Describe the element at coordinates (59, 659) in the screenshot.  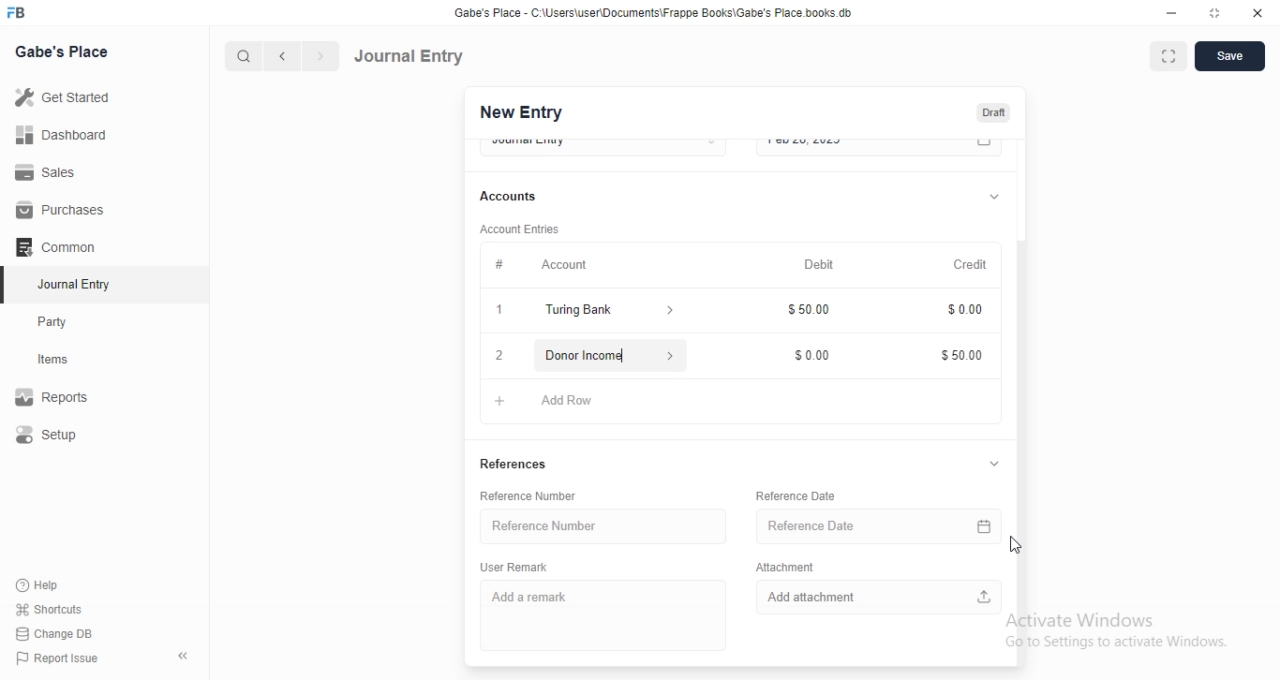
I see `) Report Issue` at that location.